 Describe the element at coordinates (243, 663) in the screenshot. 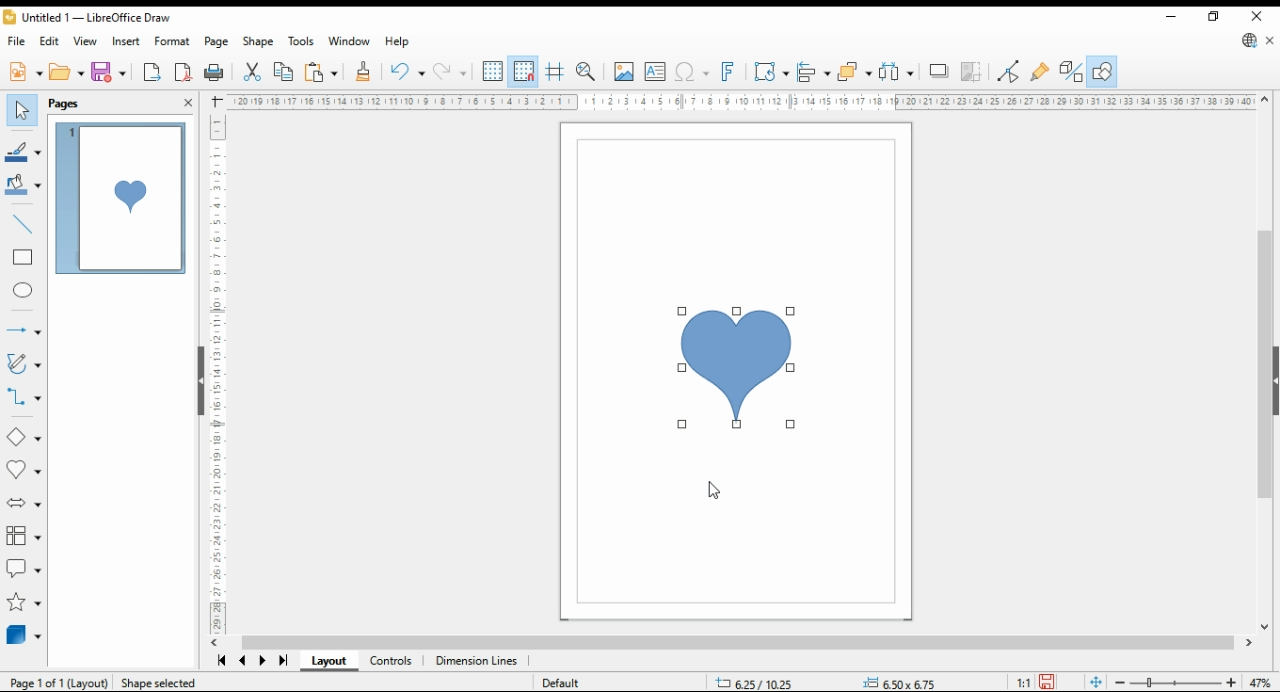

I see `previous page` at that location.